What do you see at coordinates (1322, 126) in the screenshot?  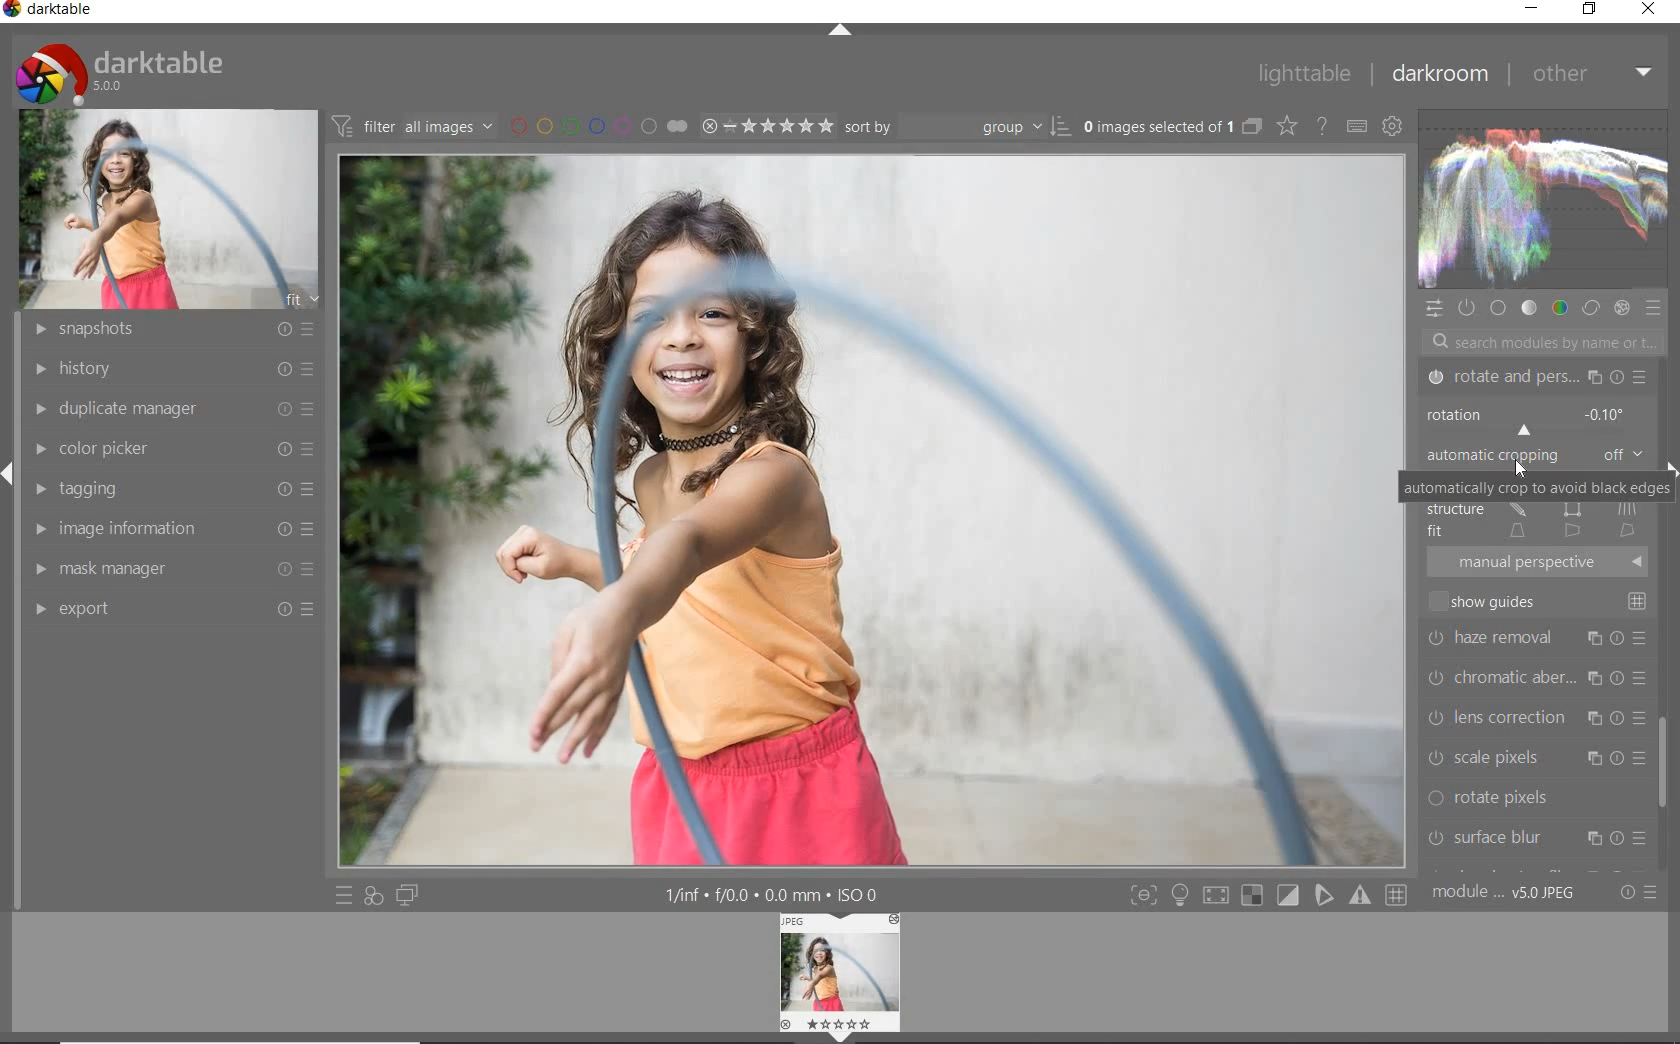 I see `enable for online help` at bounding box center [1322, 126].